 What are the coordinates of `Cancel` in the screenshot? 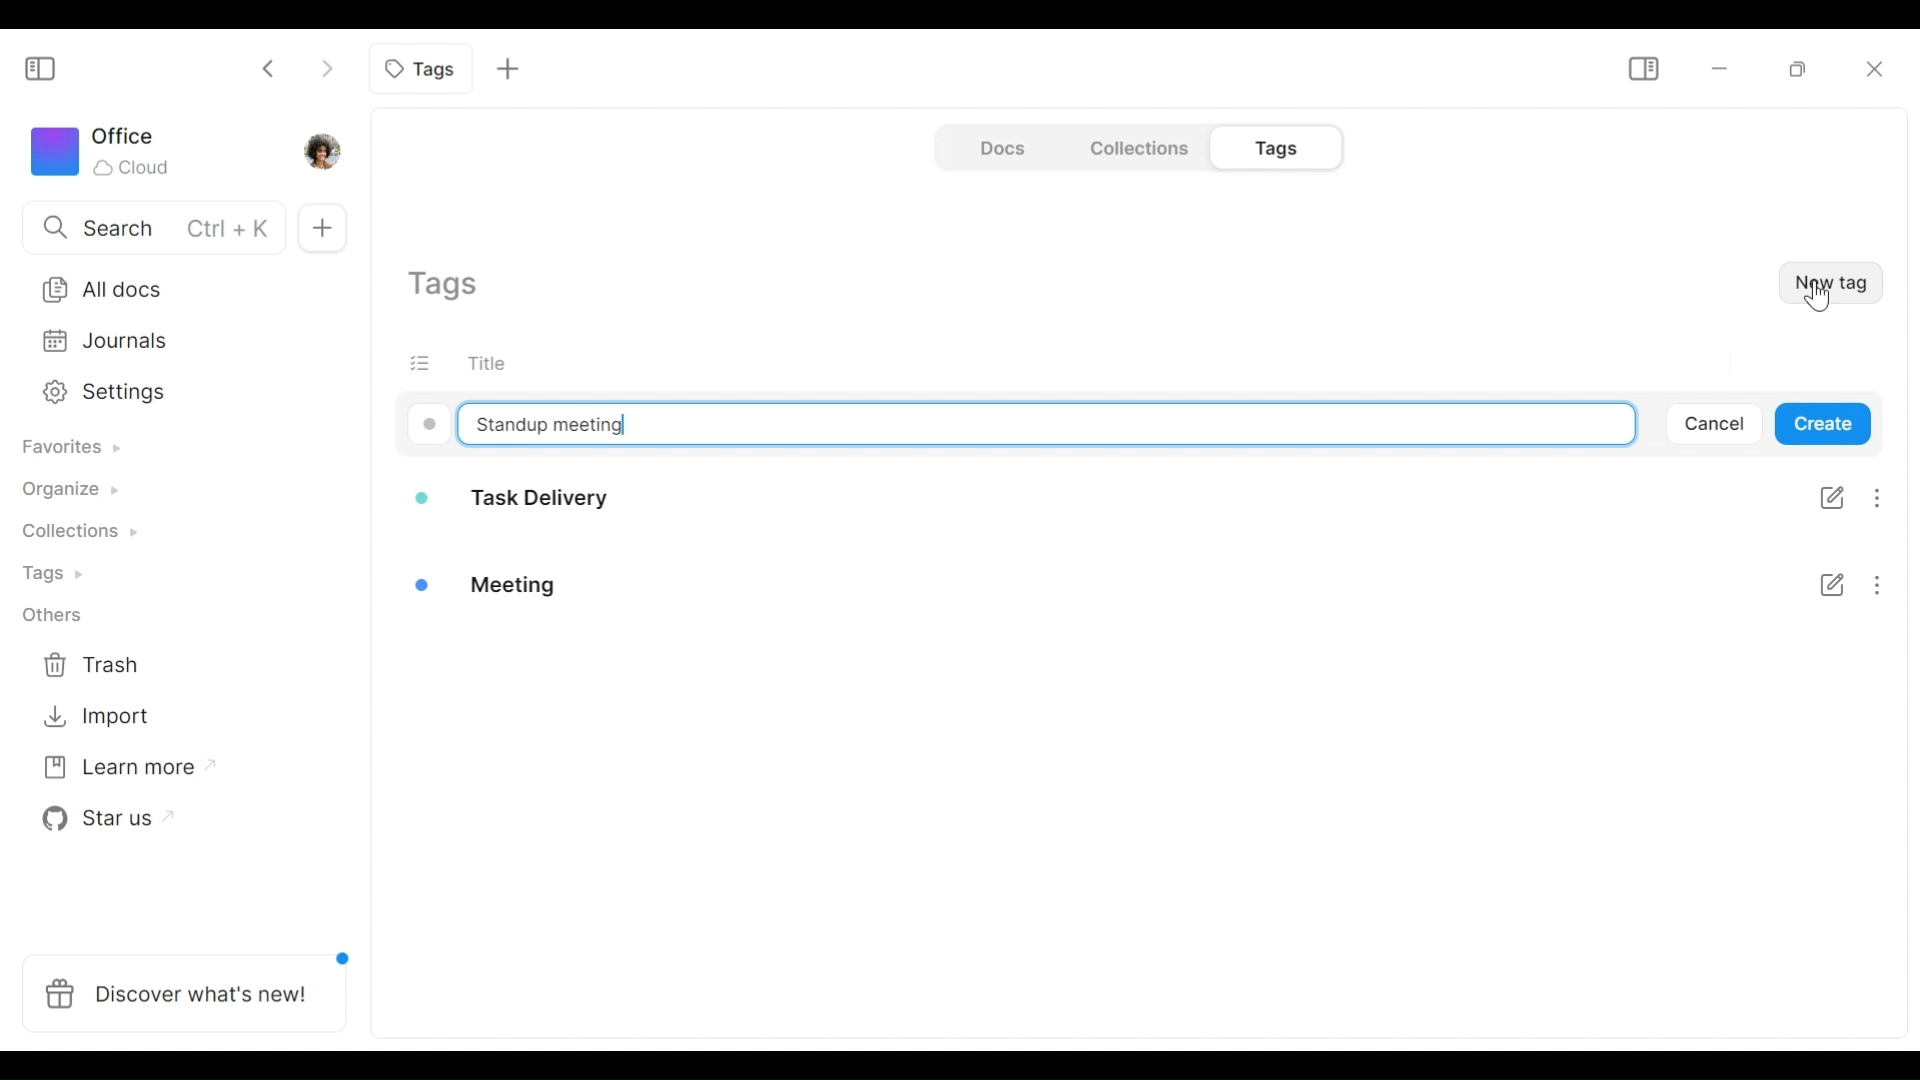 It's located at (1720, 426).